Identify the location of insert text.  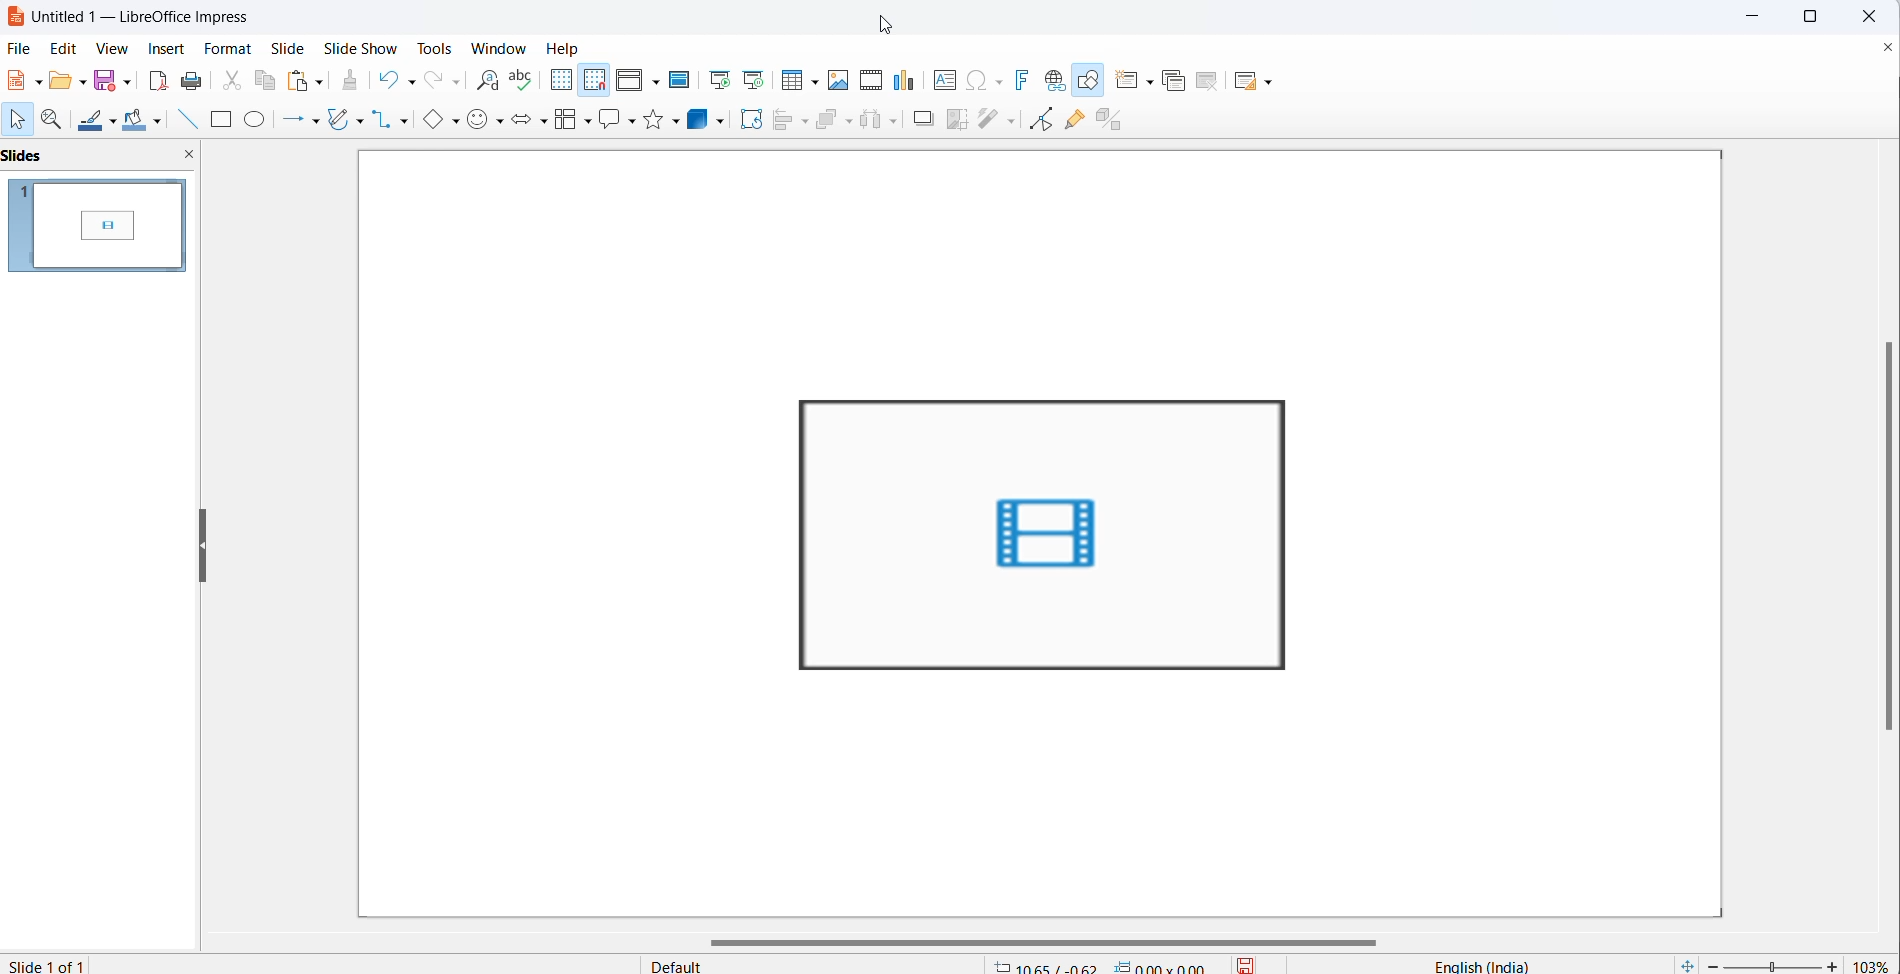
(941, 83).